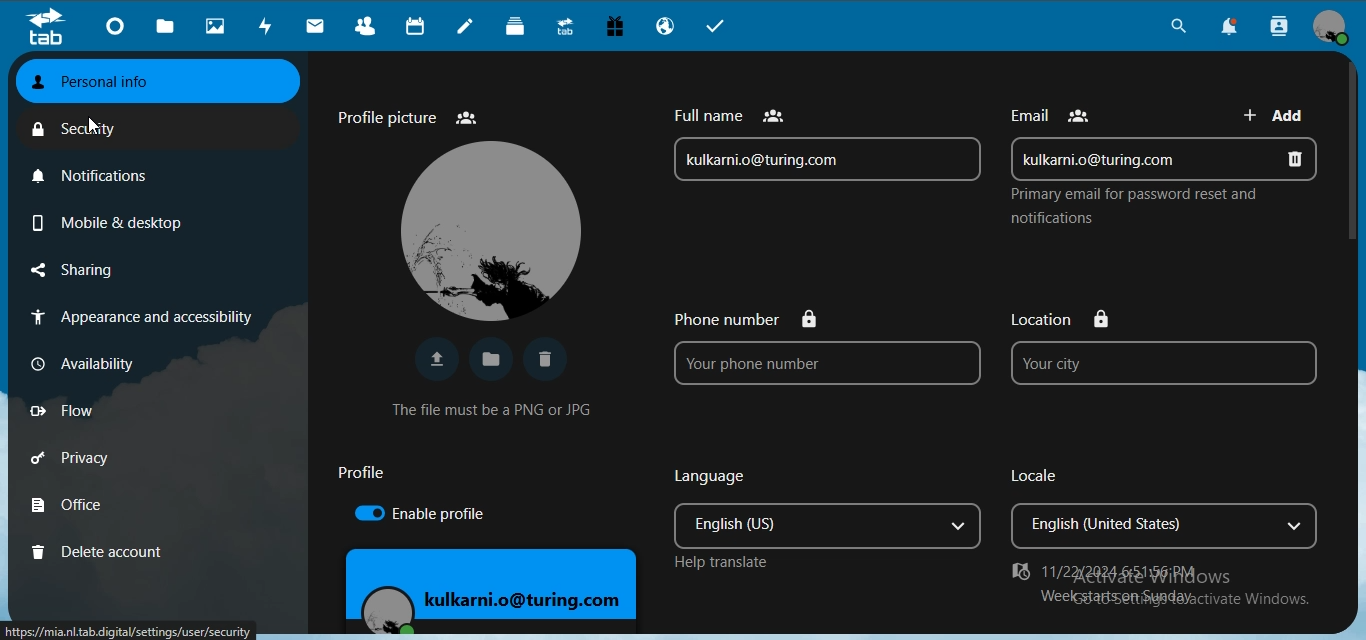  I want to click on notifications, so click(1236, 28).